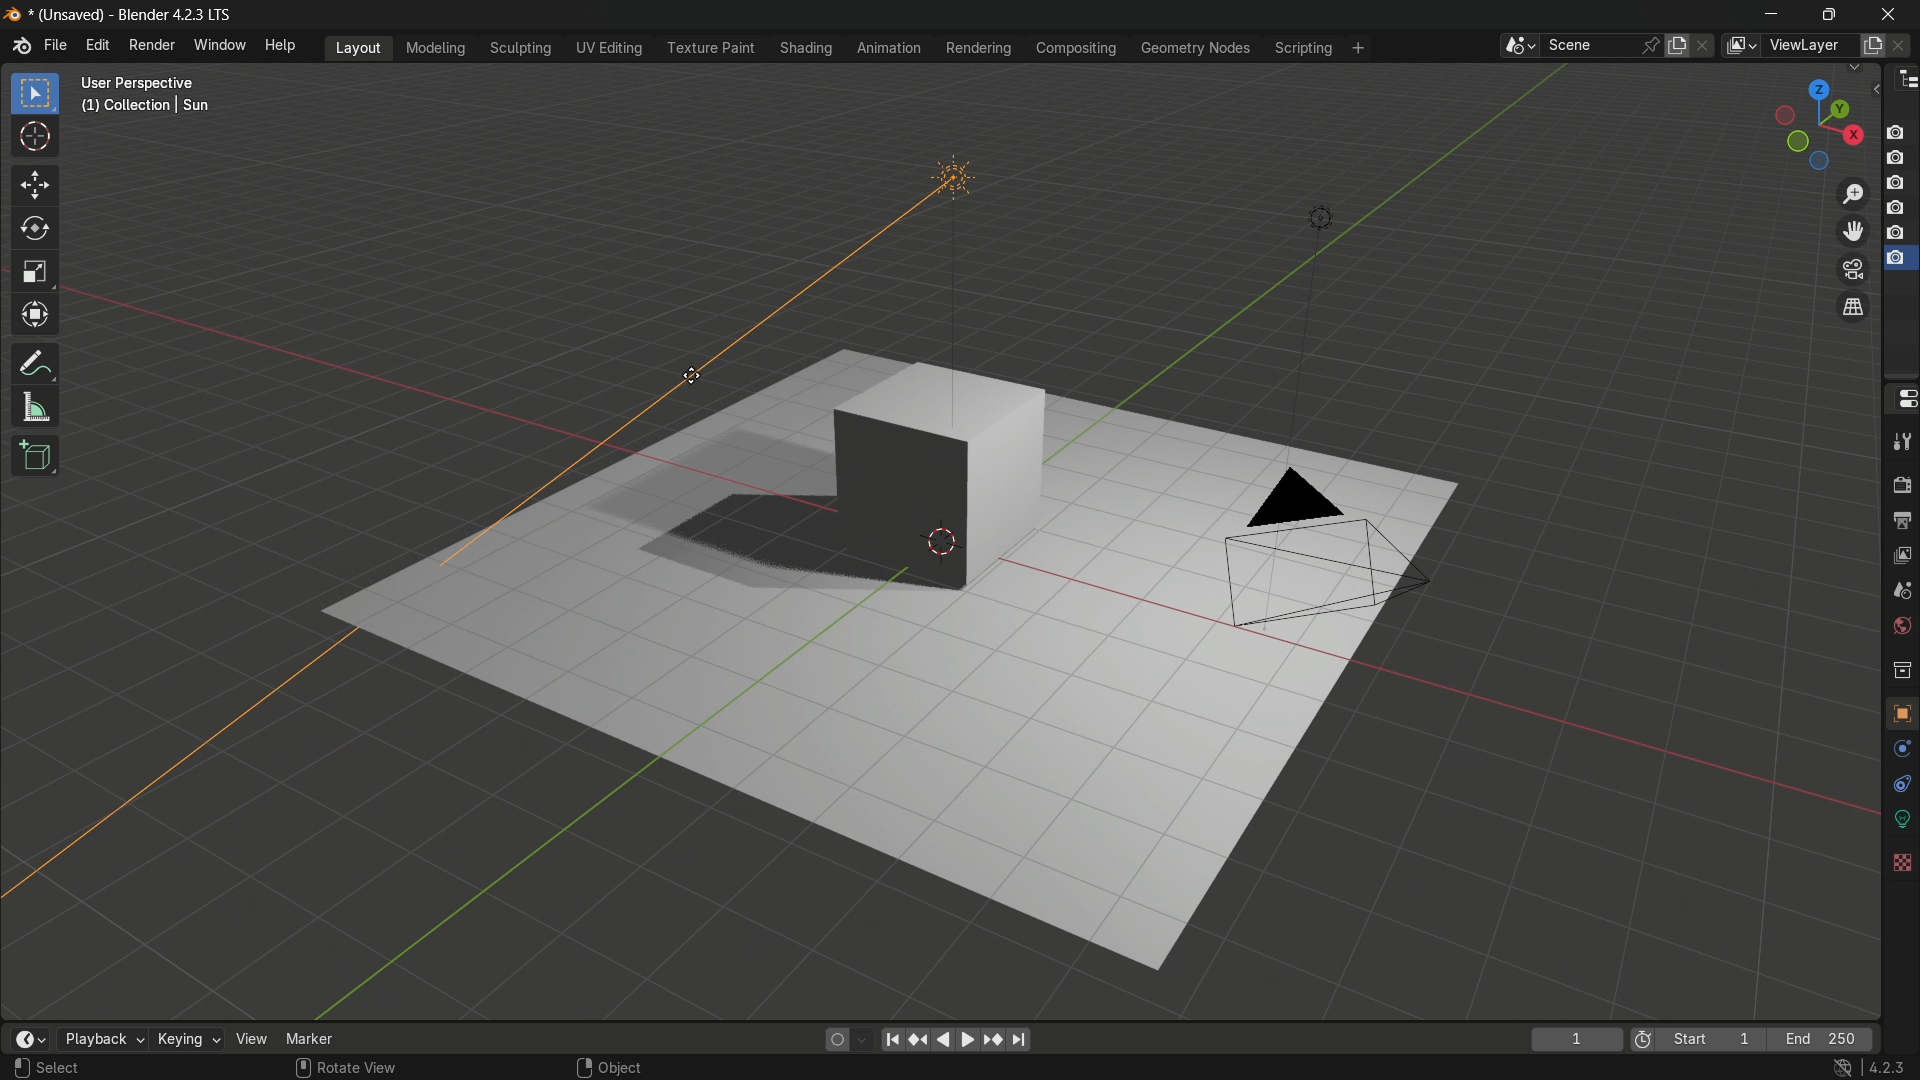  Describe the element at coordinates (957, 1040) in the screenshot. I see `play animation` at that location.